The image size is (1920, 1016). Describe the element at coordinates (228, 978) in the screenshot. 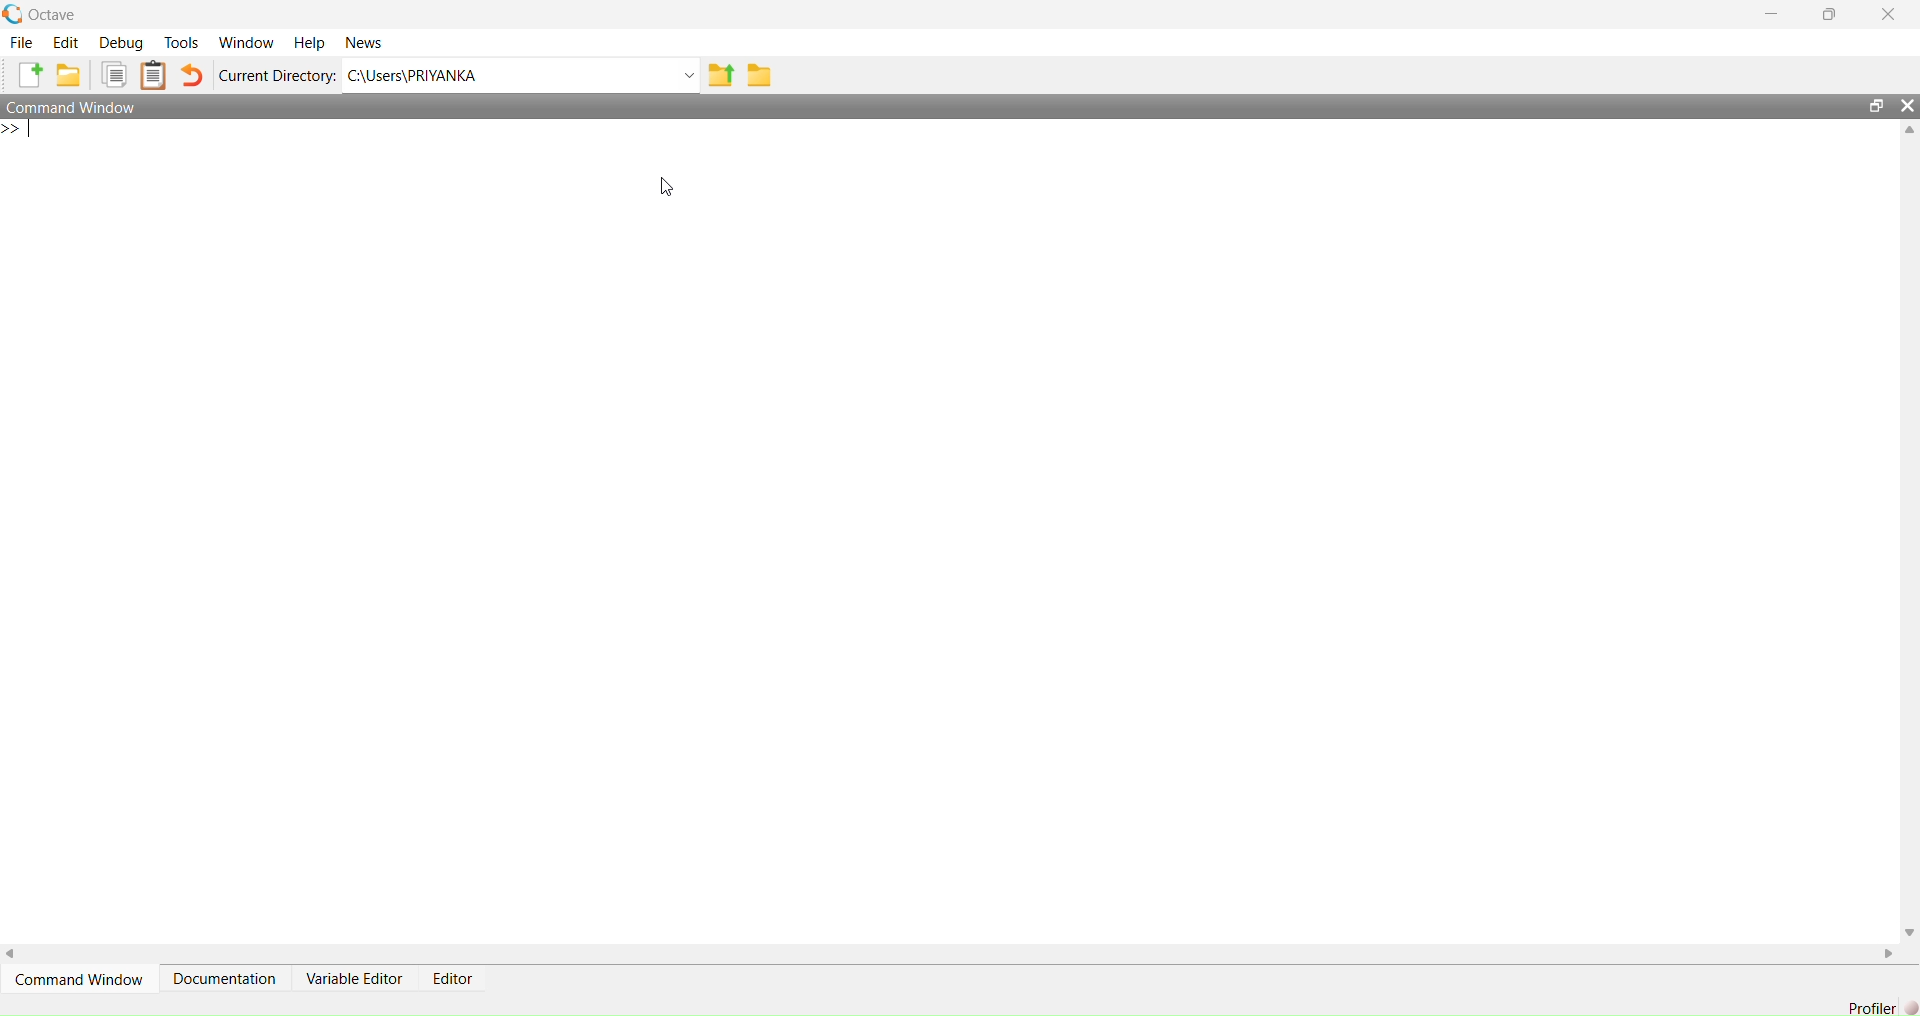

I see `Documentation` at that location.